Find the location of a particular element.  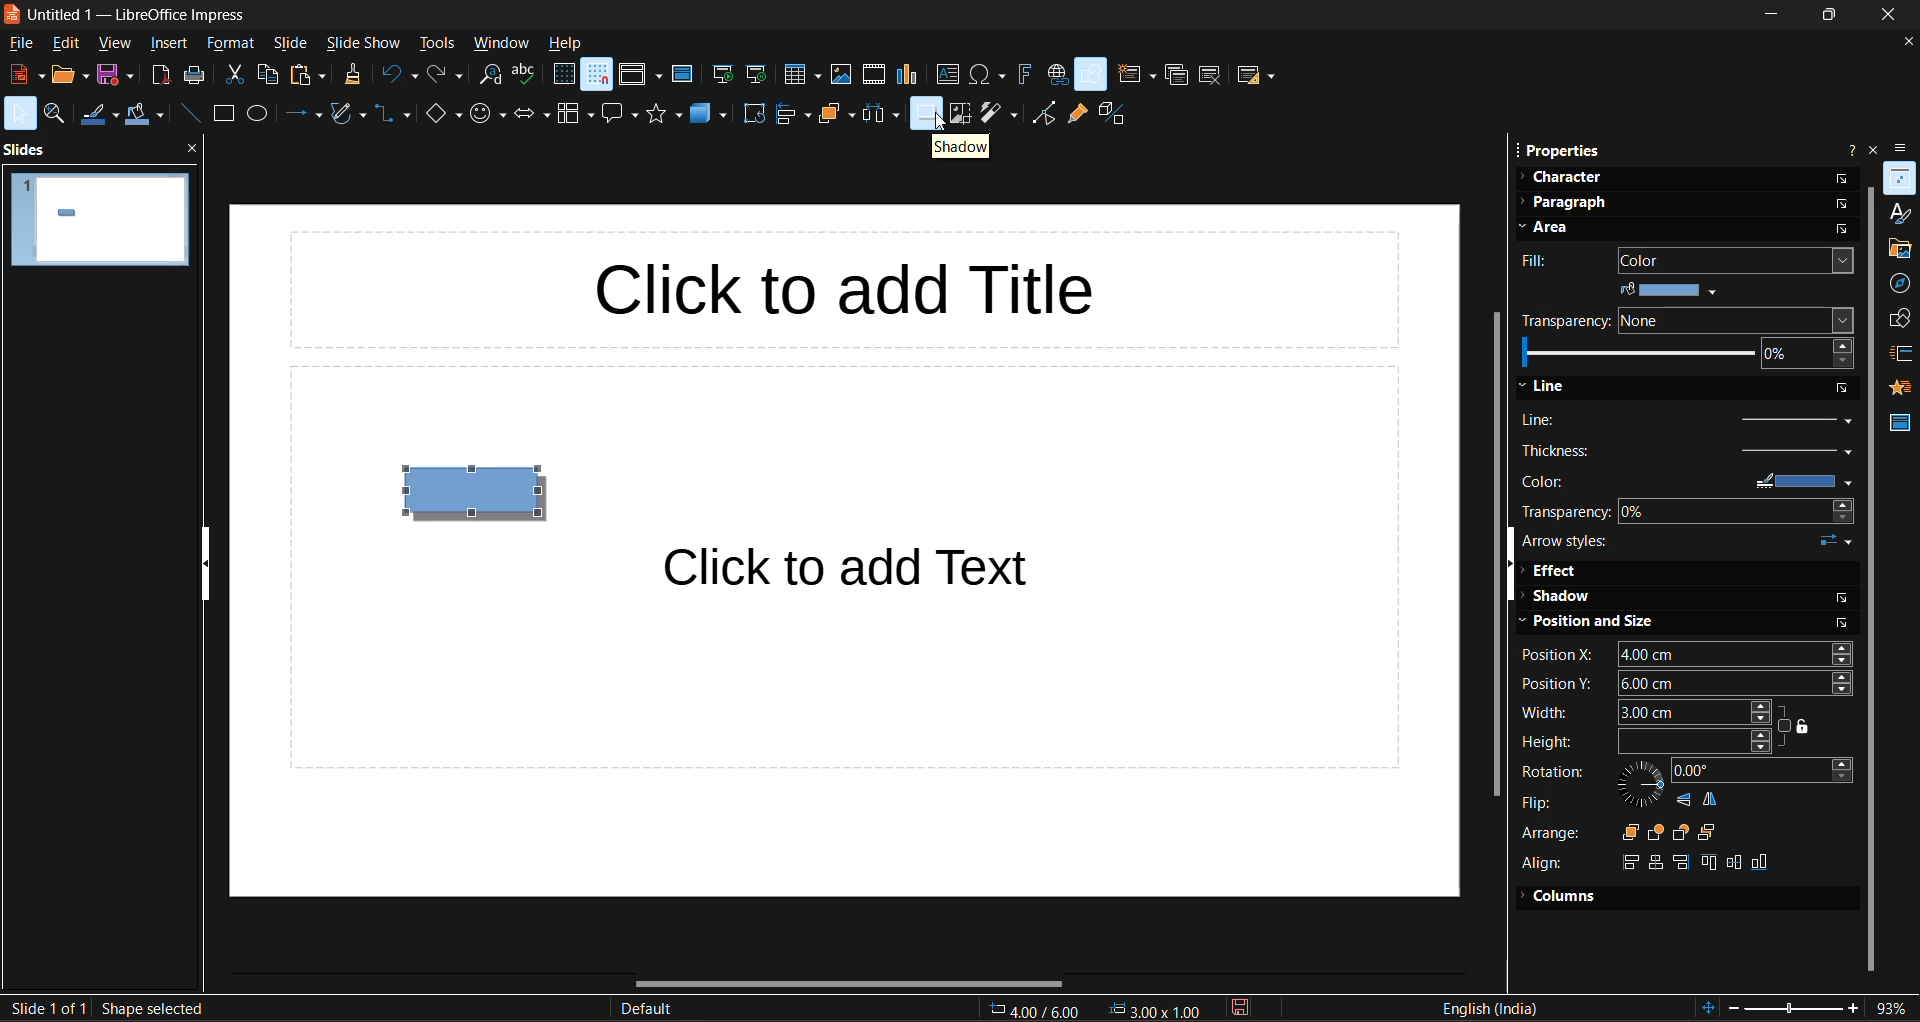

insert special characters is located at coordinates (986, 74).